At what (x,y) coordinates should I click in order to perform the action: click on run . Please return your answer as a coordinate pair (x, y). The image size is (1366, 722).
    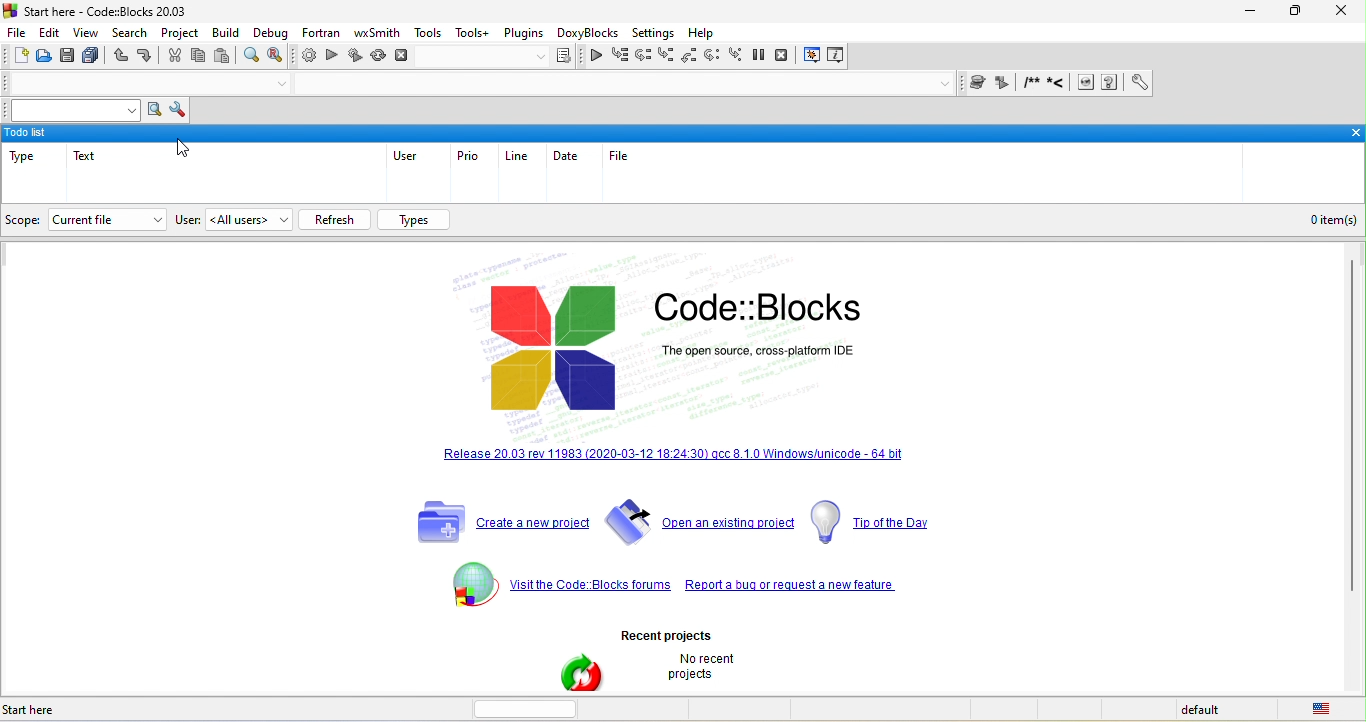
    Looking at the image, I should click on (332, 57).